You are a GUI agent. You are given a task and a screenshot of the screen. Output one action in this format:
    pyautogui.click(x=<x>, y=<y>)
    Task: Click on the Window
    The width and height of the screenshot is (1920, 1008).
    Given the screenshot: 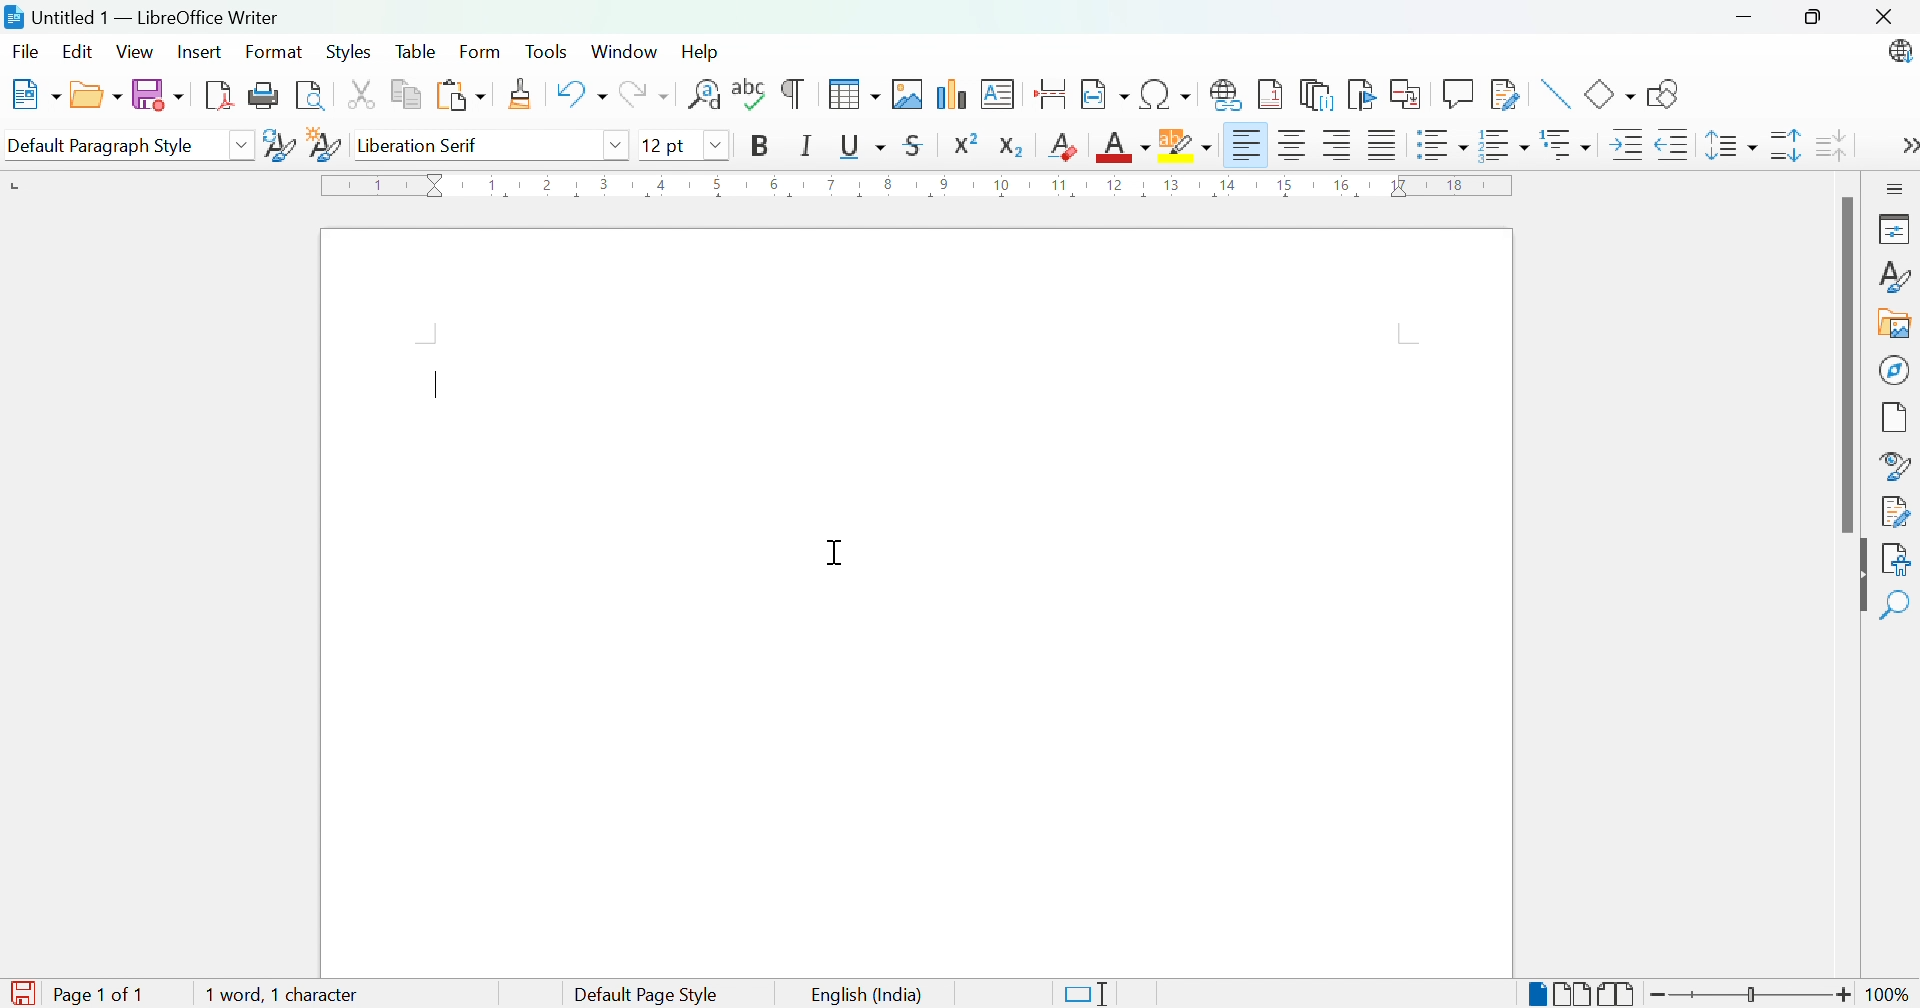 What is the action you would take?
    pyautogui.click(x=625, y=52)
    